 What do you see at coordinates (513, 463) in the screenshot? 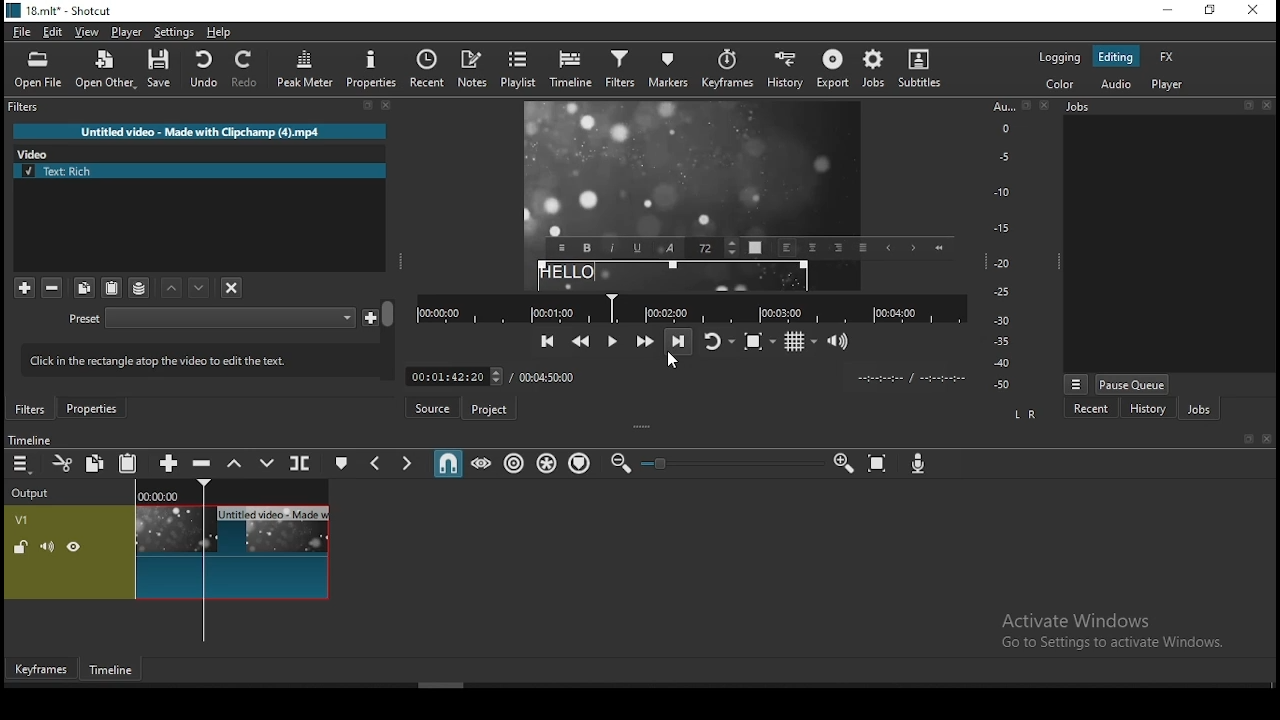
I see `ripple` at bounding box center [513, 463].